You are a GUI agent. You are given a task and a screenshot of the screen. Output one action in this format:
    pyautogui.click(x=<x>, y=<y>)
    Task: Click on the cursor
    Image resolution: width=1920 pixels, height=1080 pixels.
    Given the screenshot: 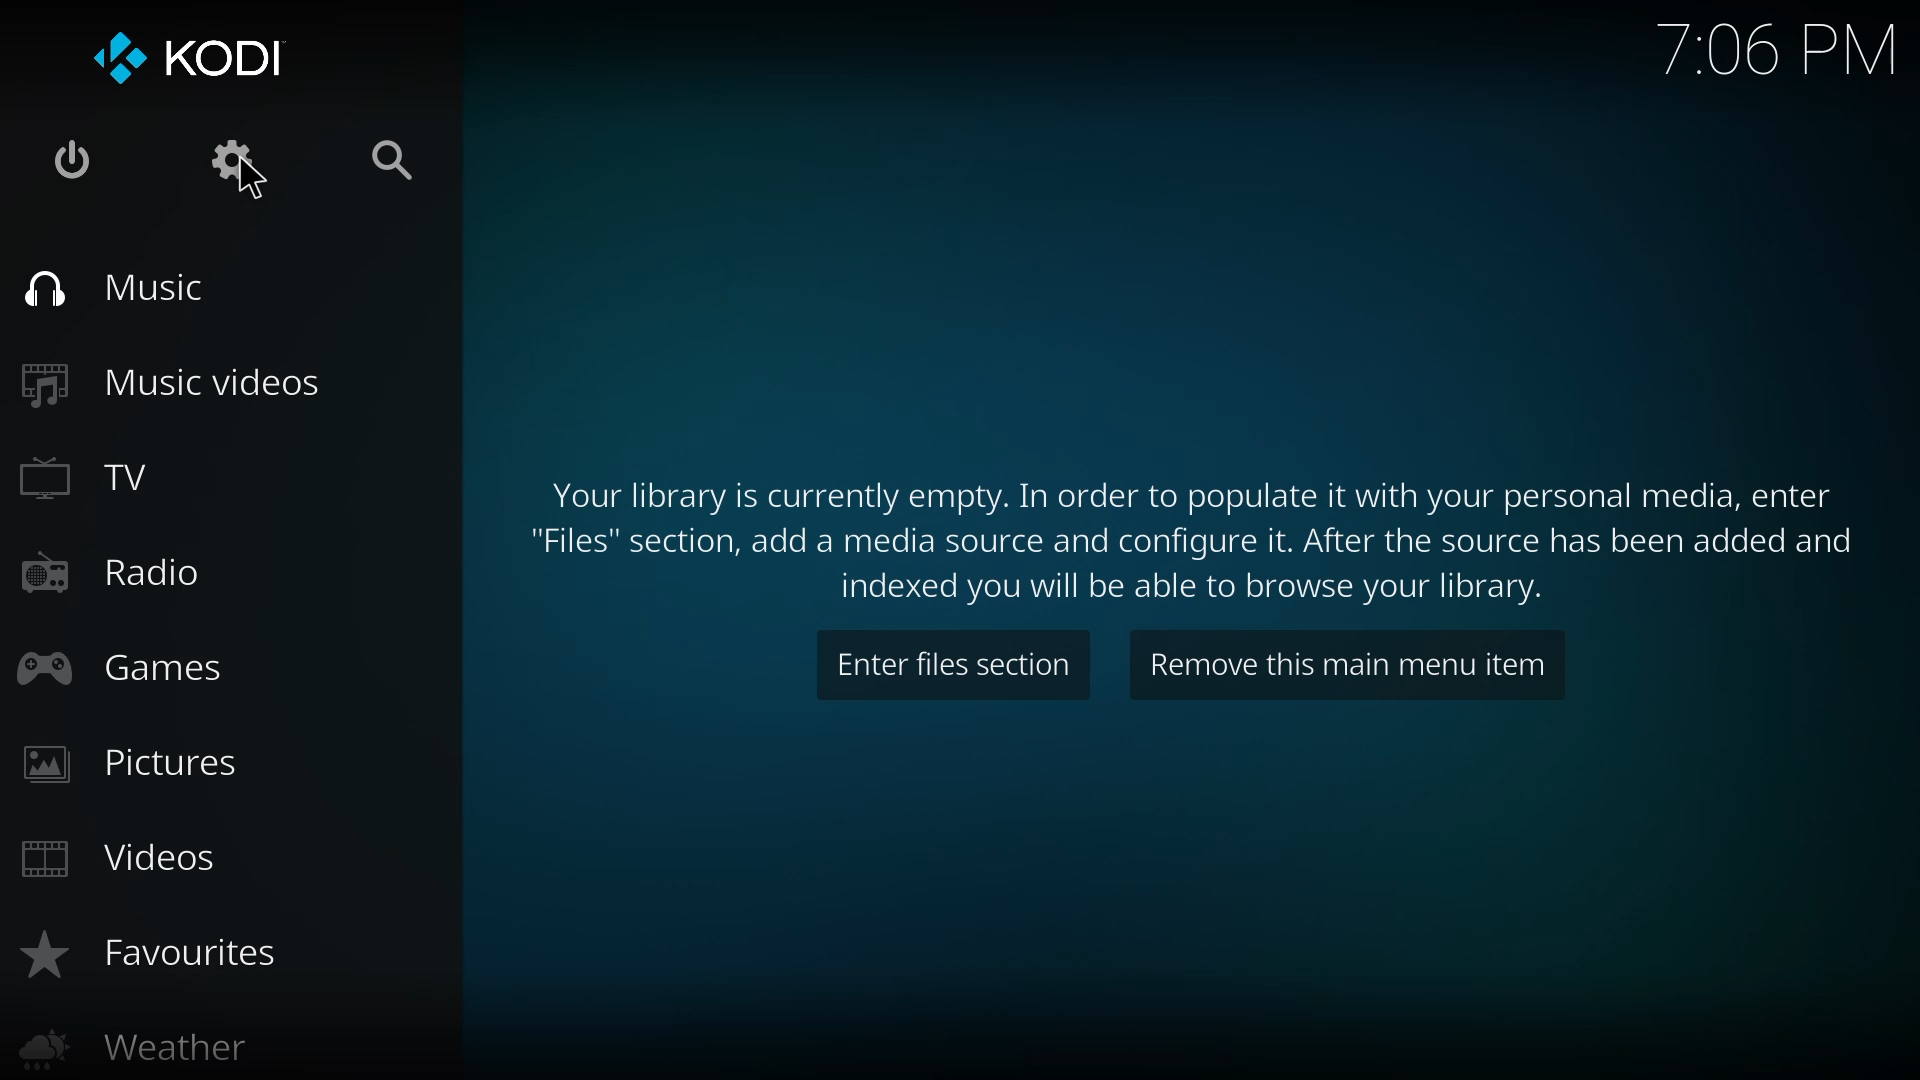 What is the action you would take?
    pyautogui.click(x=254, y=184)
    